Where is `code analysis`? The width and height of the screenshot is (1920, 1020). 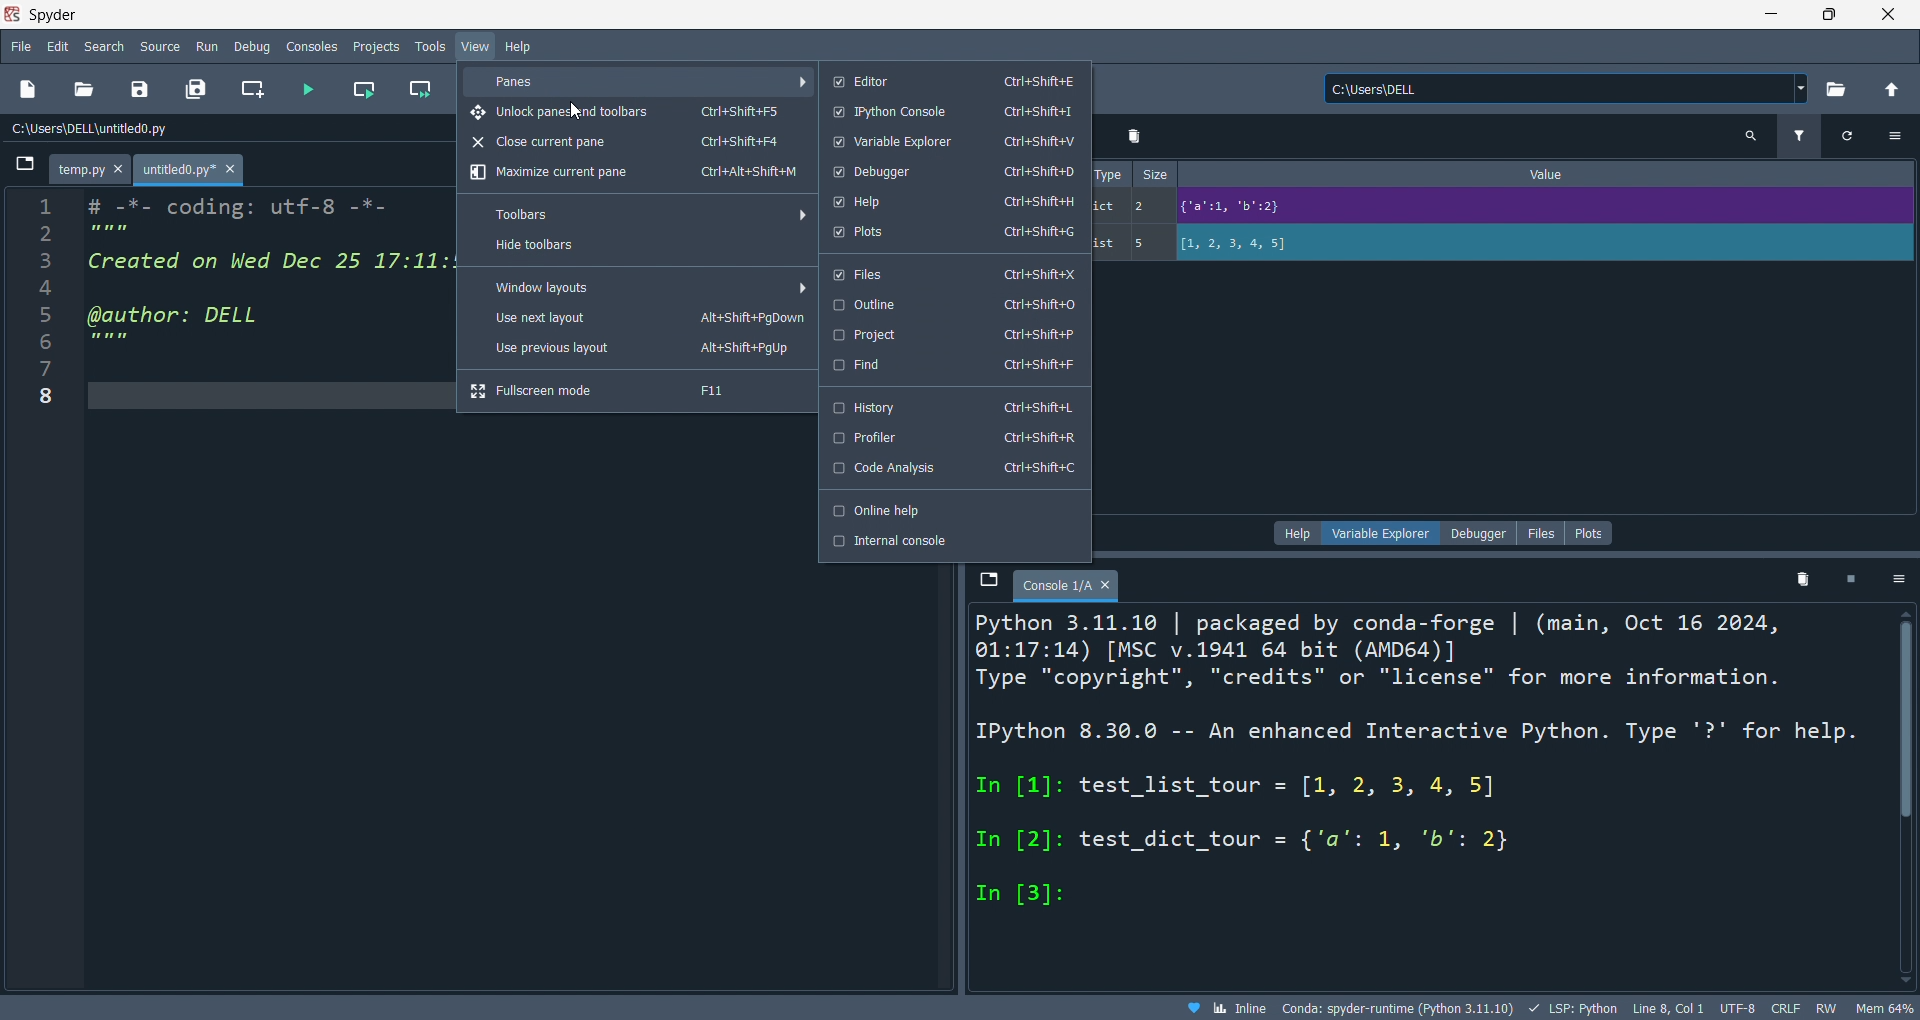 code analysis is located at coordinates (954, 470).